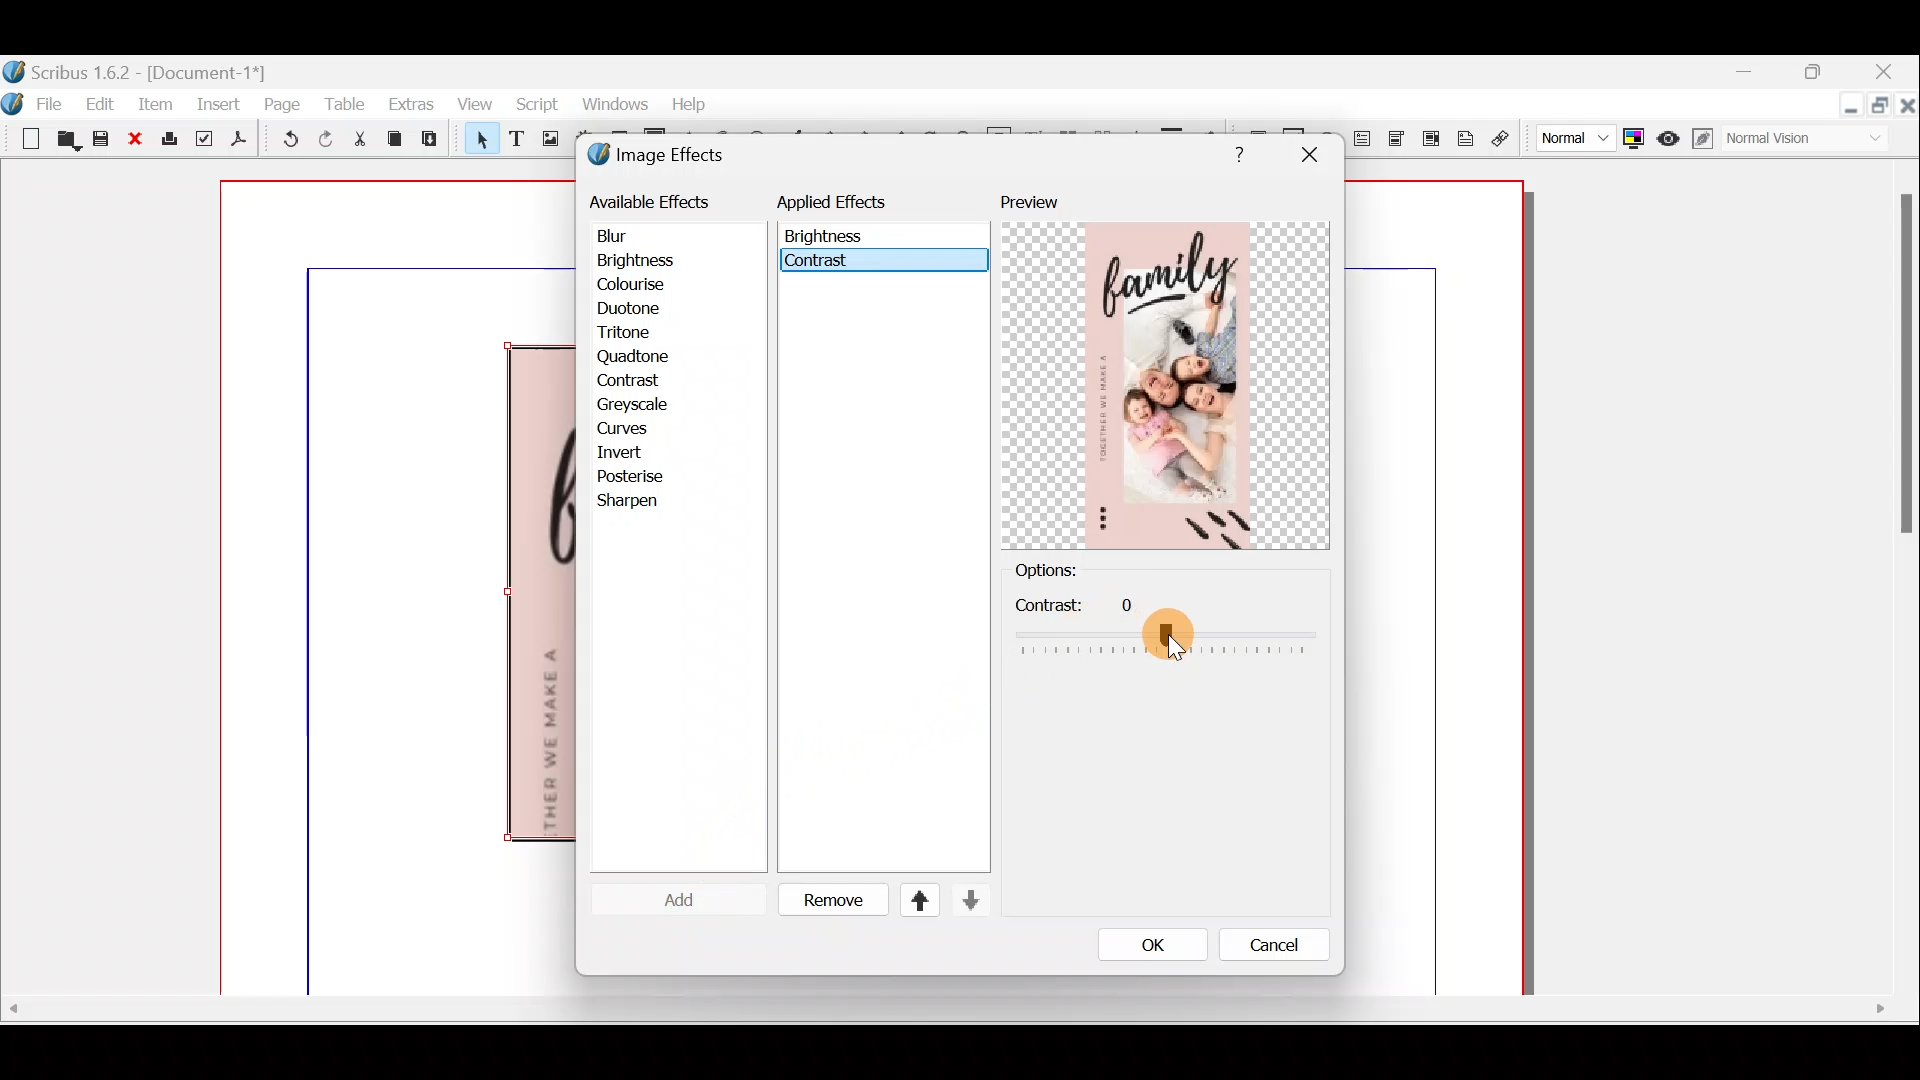 This screenshot has width=1920, height=1080. Describe the element at coordinates (1165, 371) in the screenshot. I see `Preview` at that location.